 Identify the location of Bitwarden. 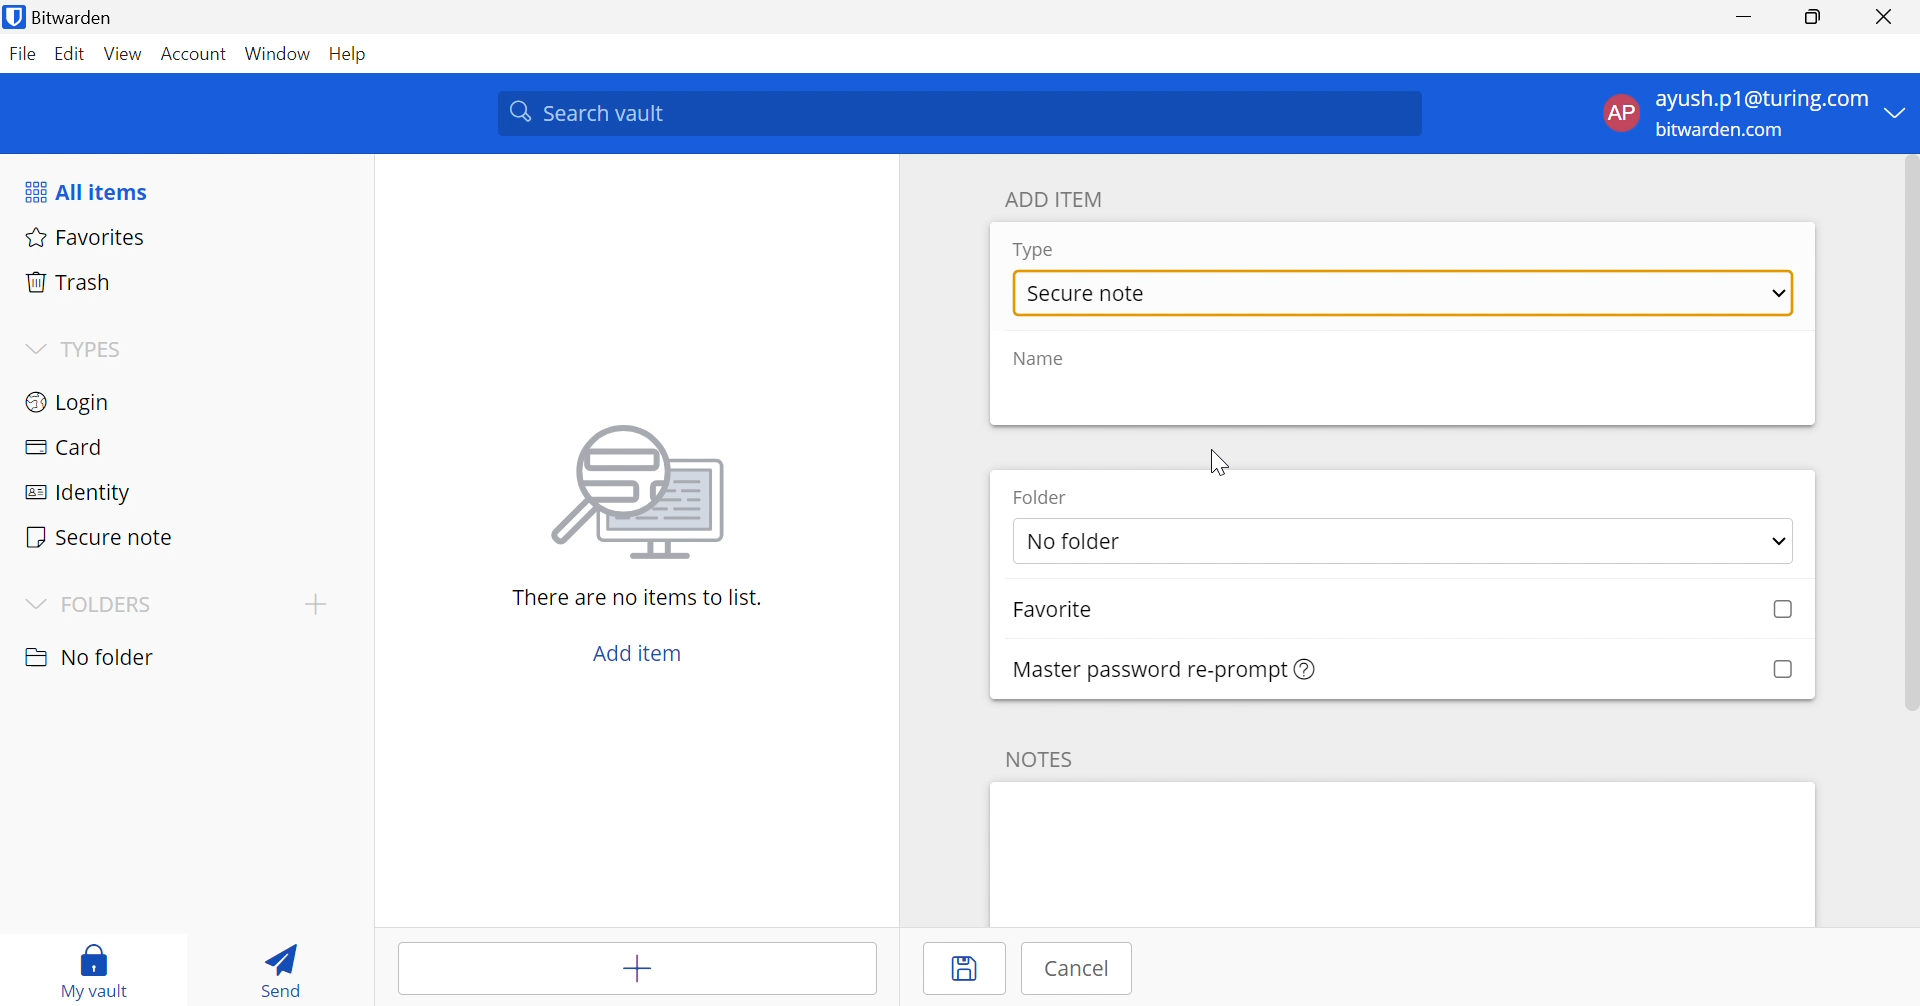
(63, 16).